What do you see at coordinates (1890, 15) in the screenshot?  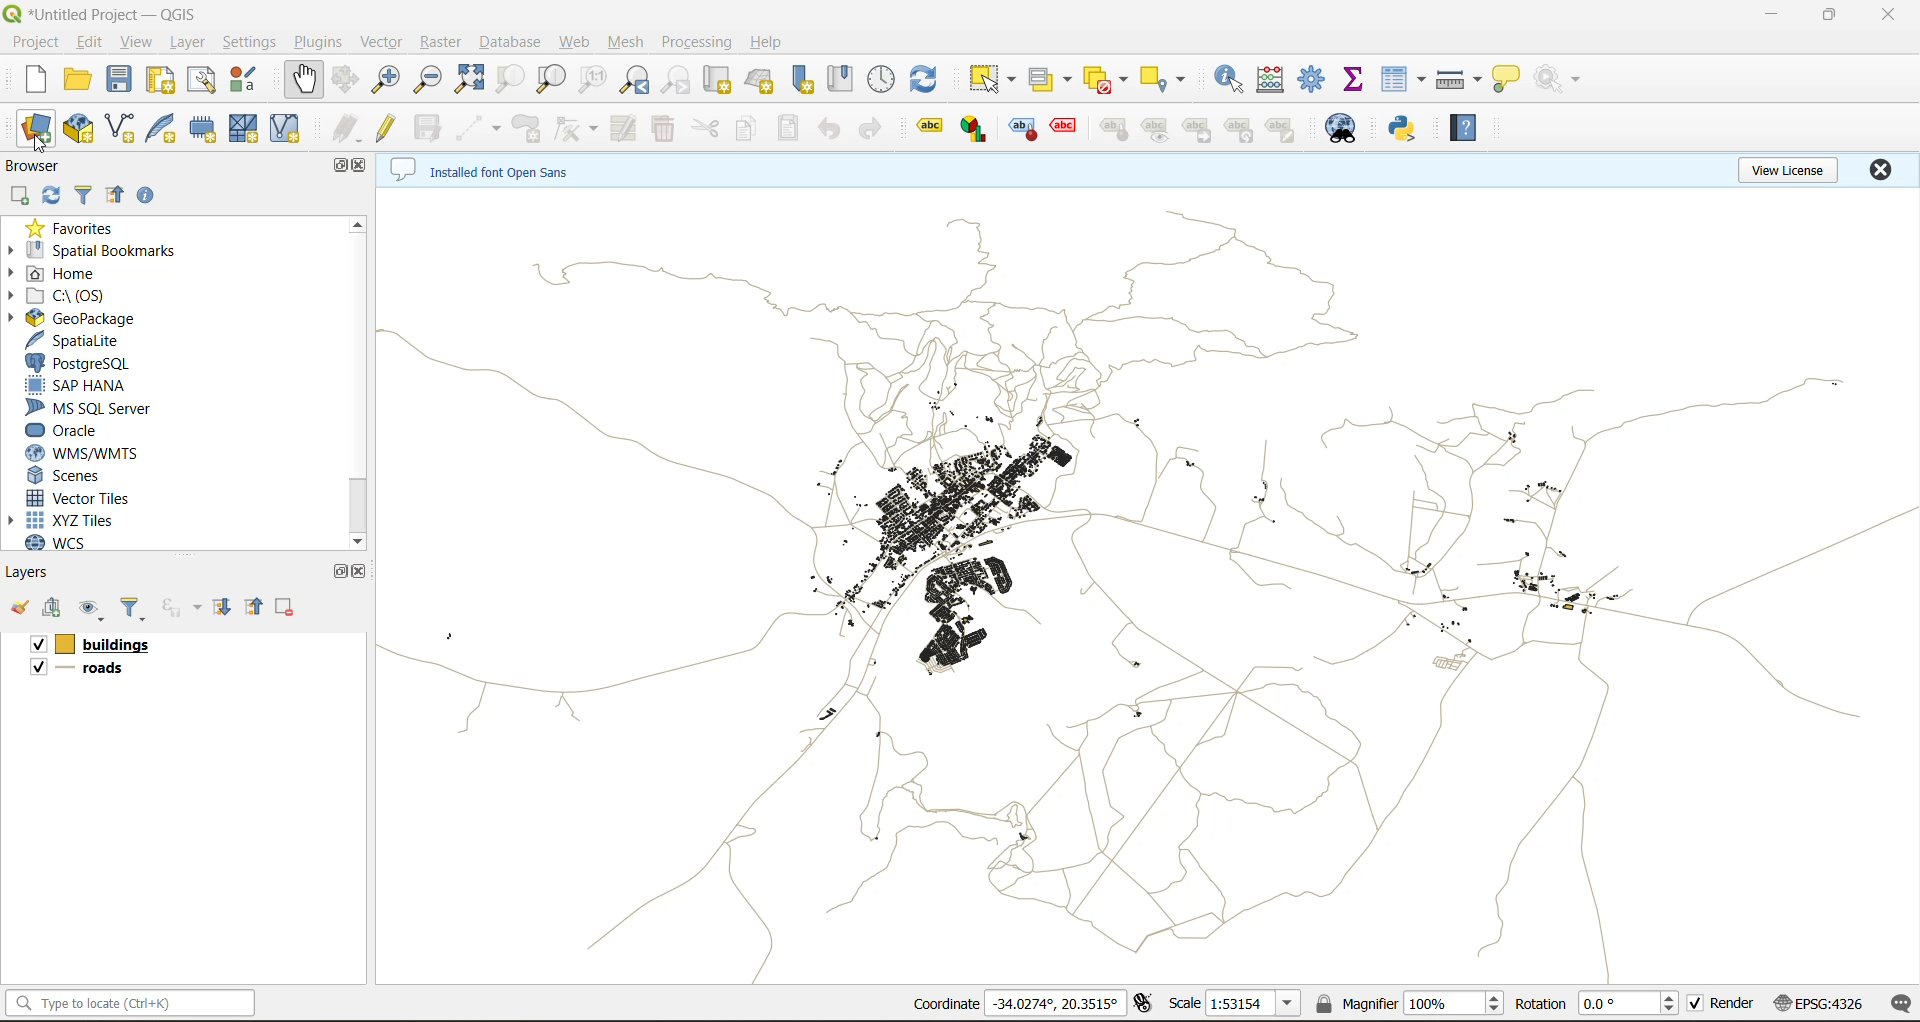 I see `close` at bounding box center [1890, 15].